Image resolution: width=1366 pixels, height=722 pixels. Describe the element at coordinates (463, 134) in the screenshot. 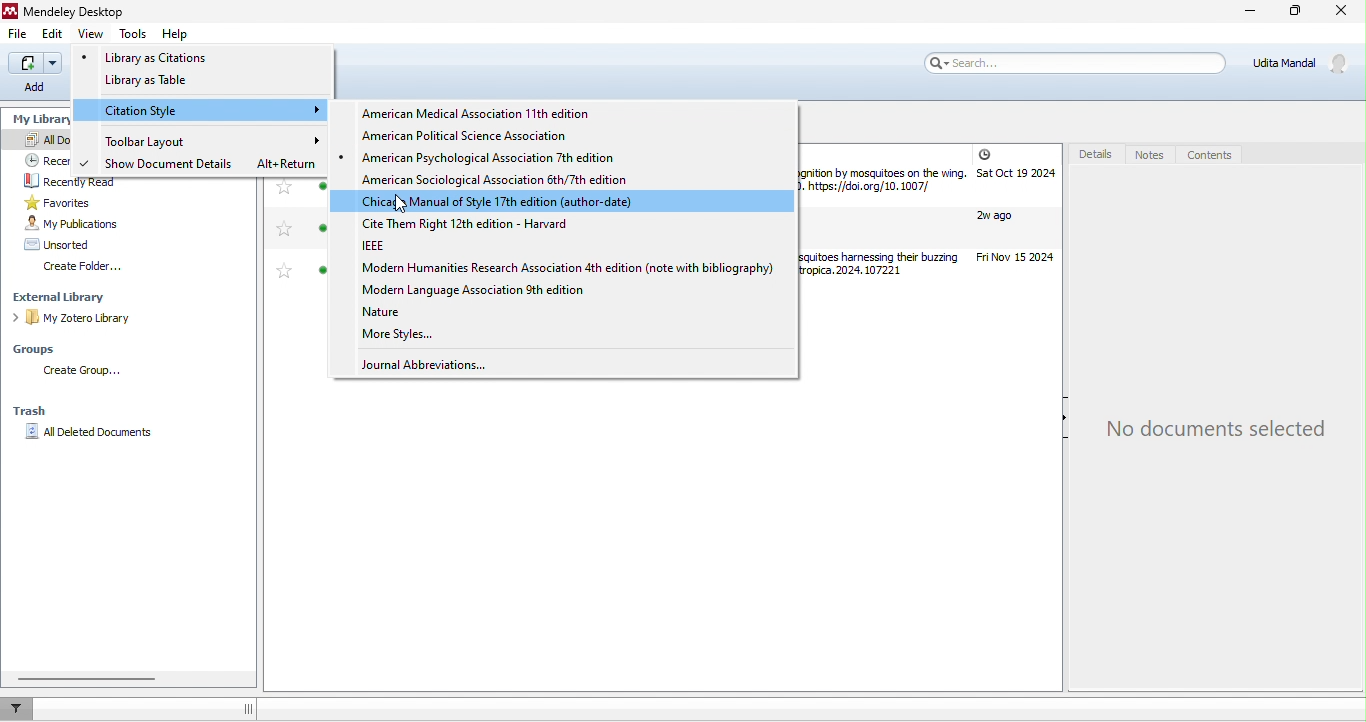

I see `american political science association` at that location.